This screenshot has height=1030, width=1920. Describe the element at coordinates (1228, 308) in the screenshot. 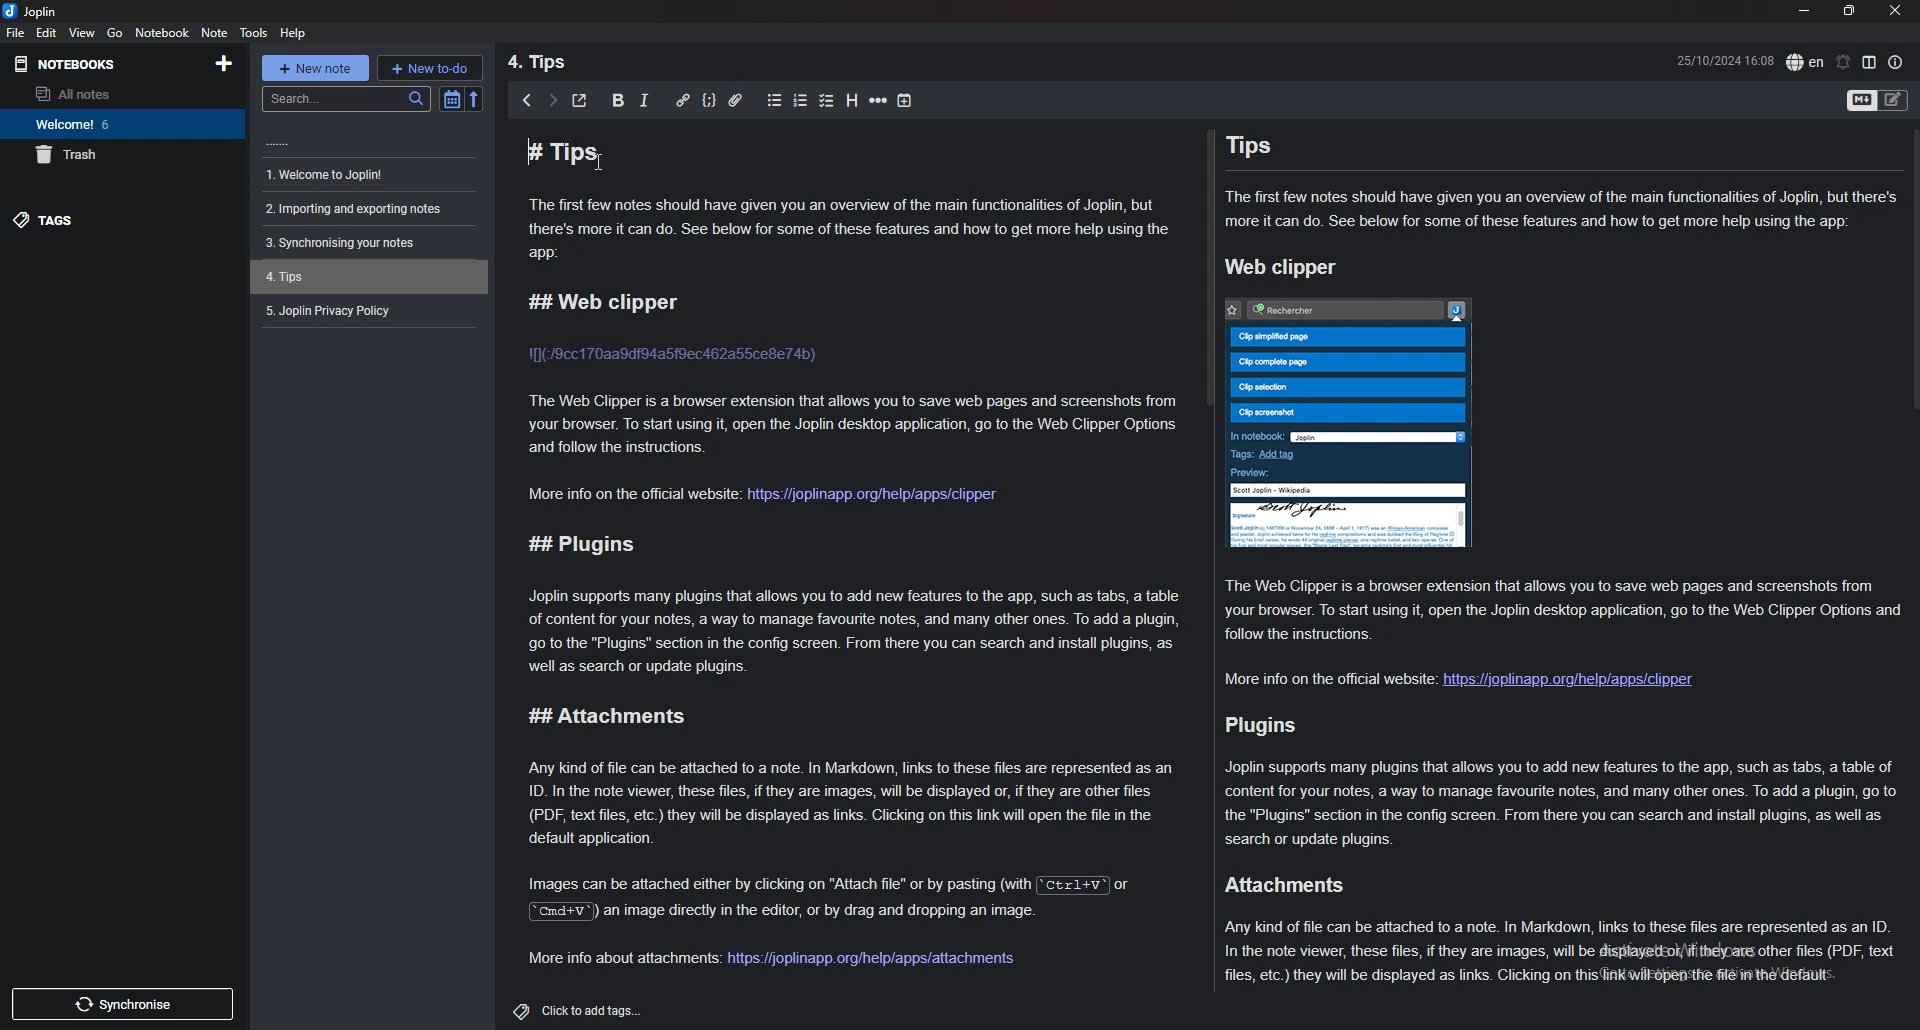

I see `Favorite` at that location.